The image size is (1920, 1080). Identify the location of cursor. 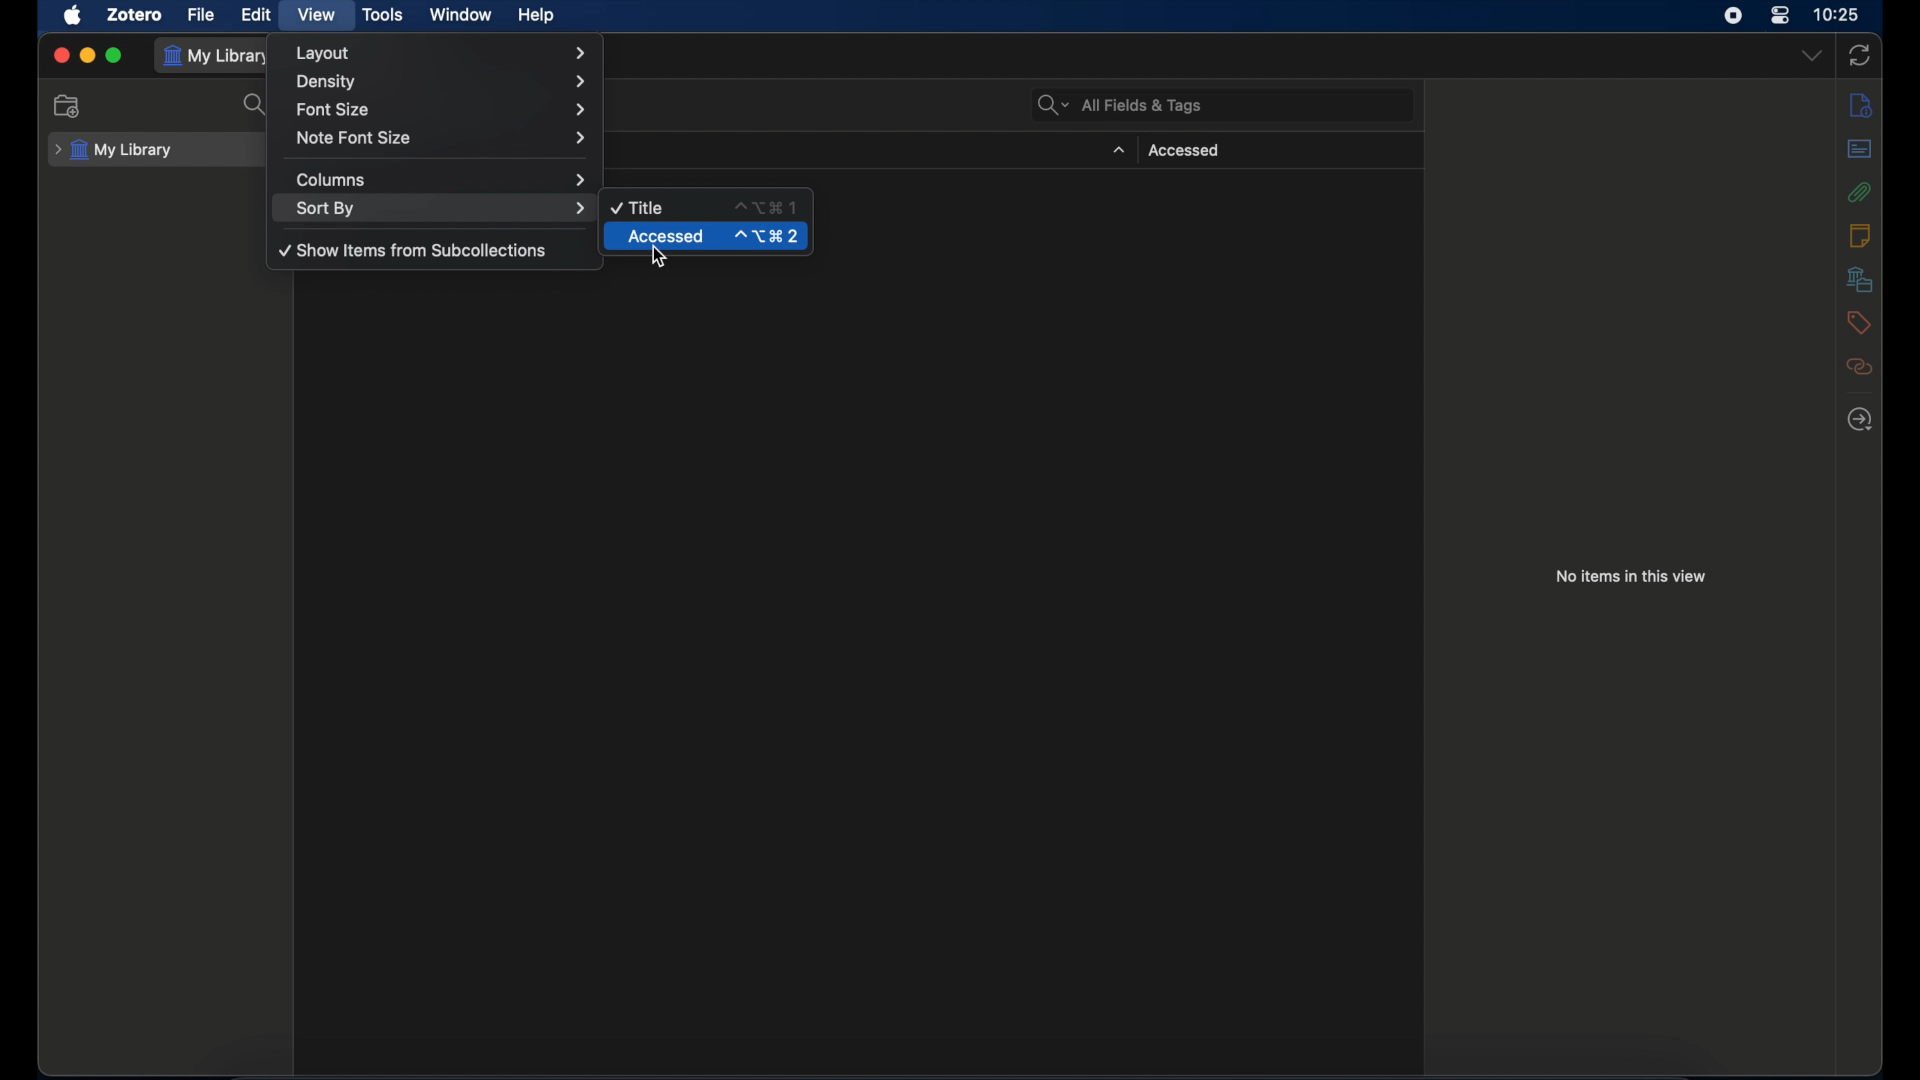
(661, 257).